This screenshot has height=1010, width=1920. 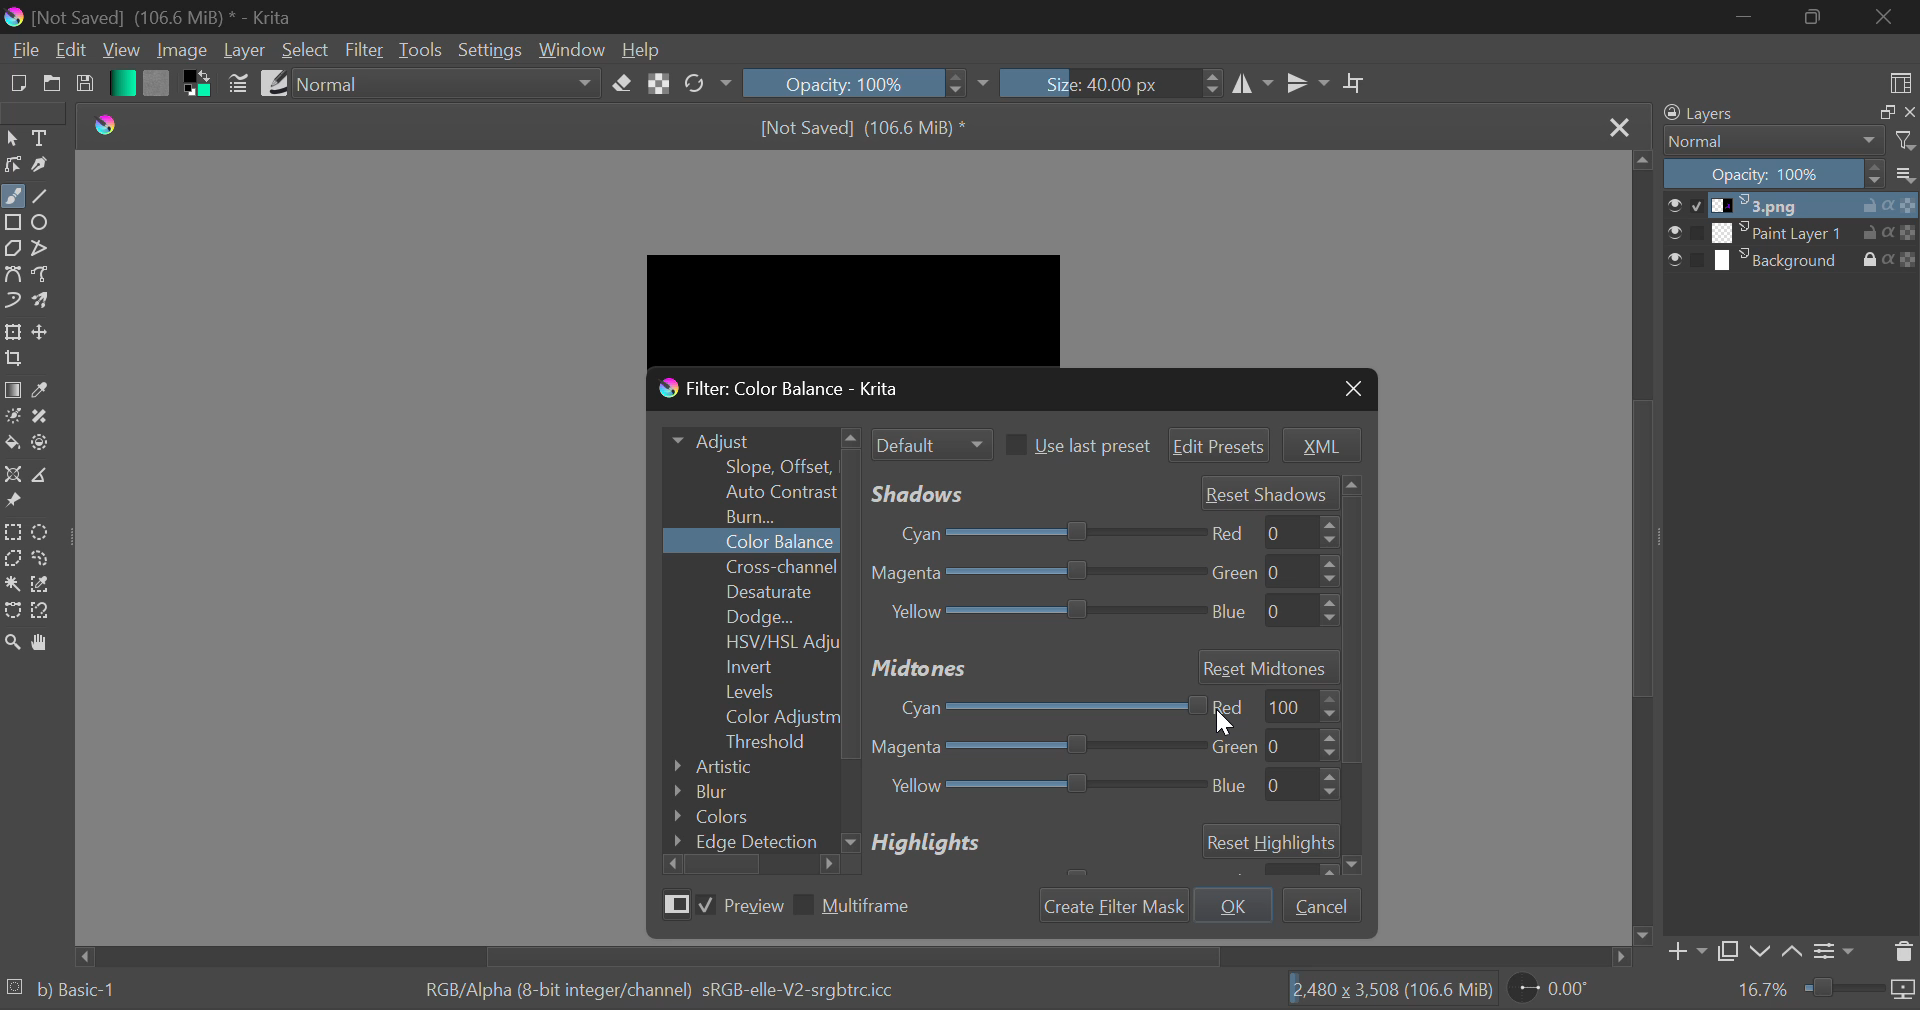 What do you see at coordinates (44, 611) in the screenshot?
I see `Magnetic Selection` at bounding box center [44, 611].